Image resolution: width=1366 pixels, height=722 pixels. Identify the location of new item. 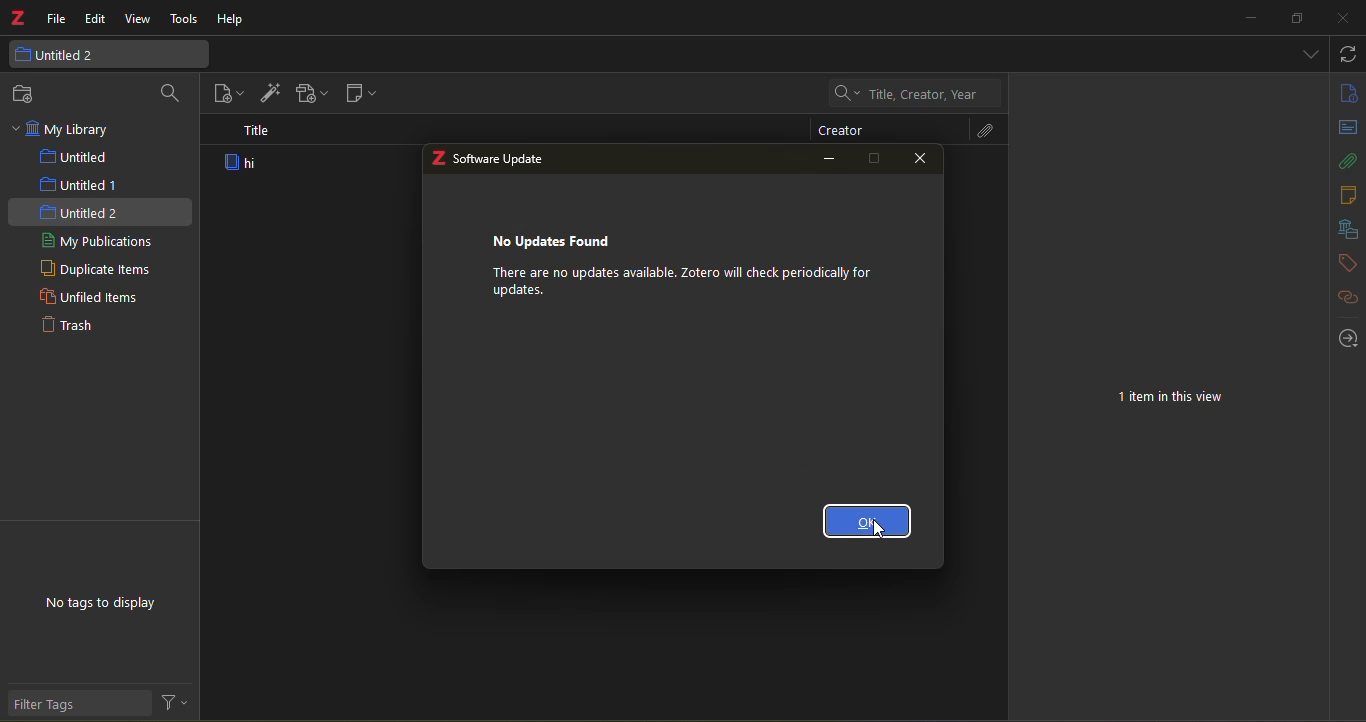
(229, 94).